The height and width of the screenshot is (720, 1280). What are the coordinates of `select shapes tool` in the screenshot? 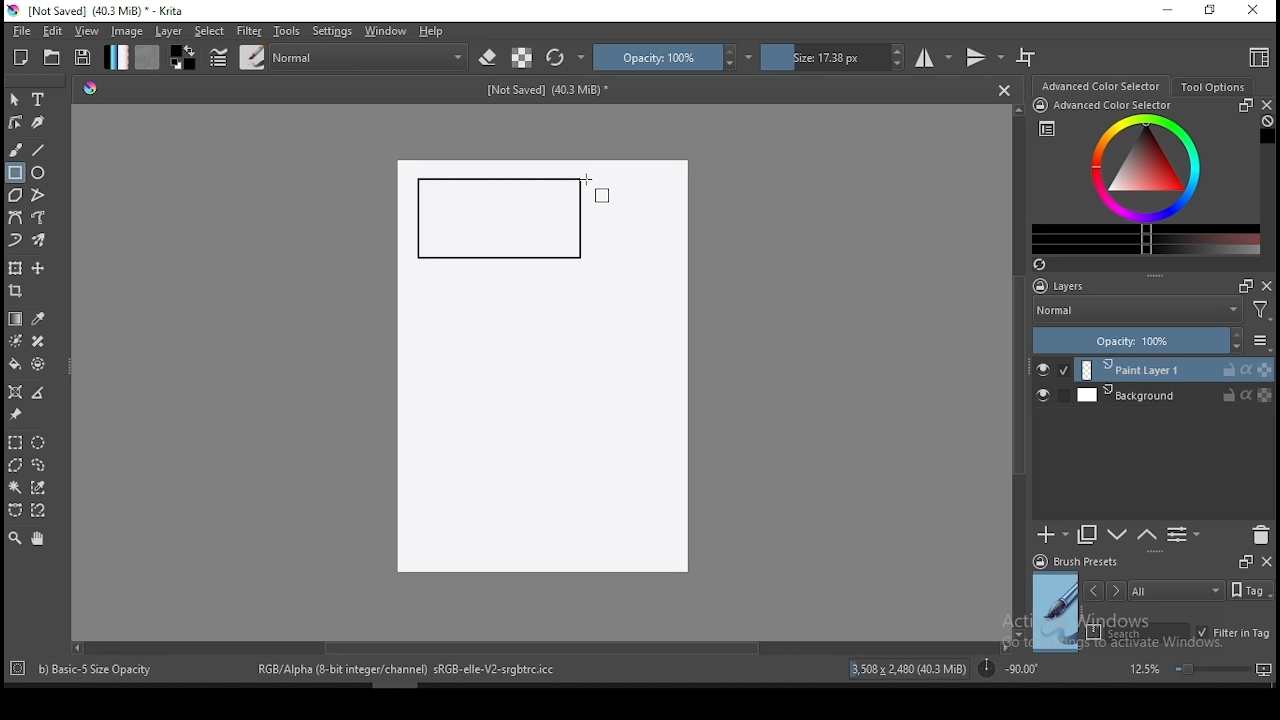 It's located at (15, 99).